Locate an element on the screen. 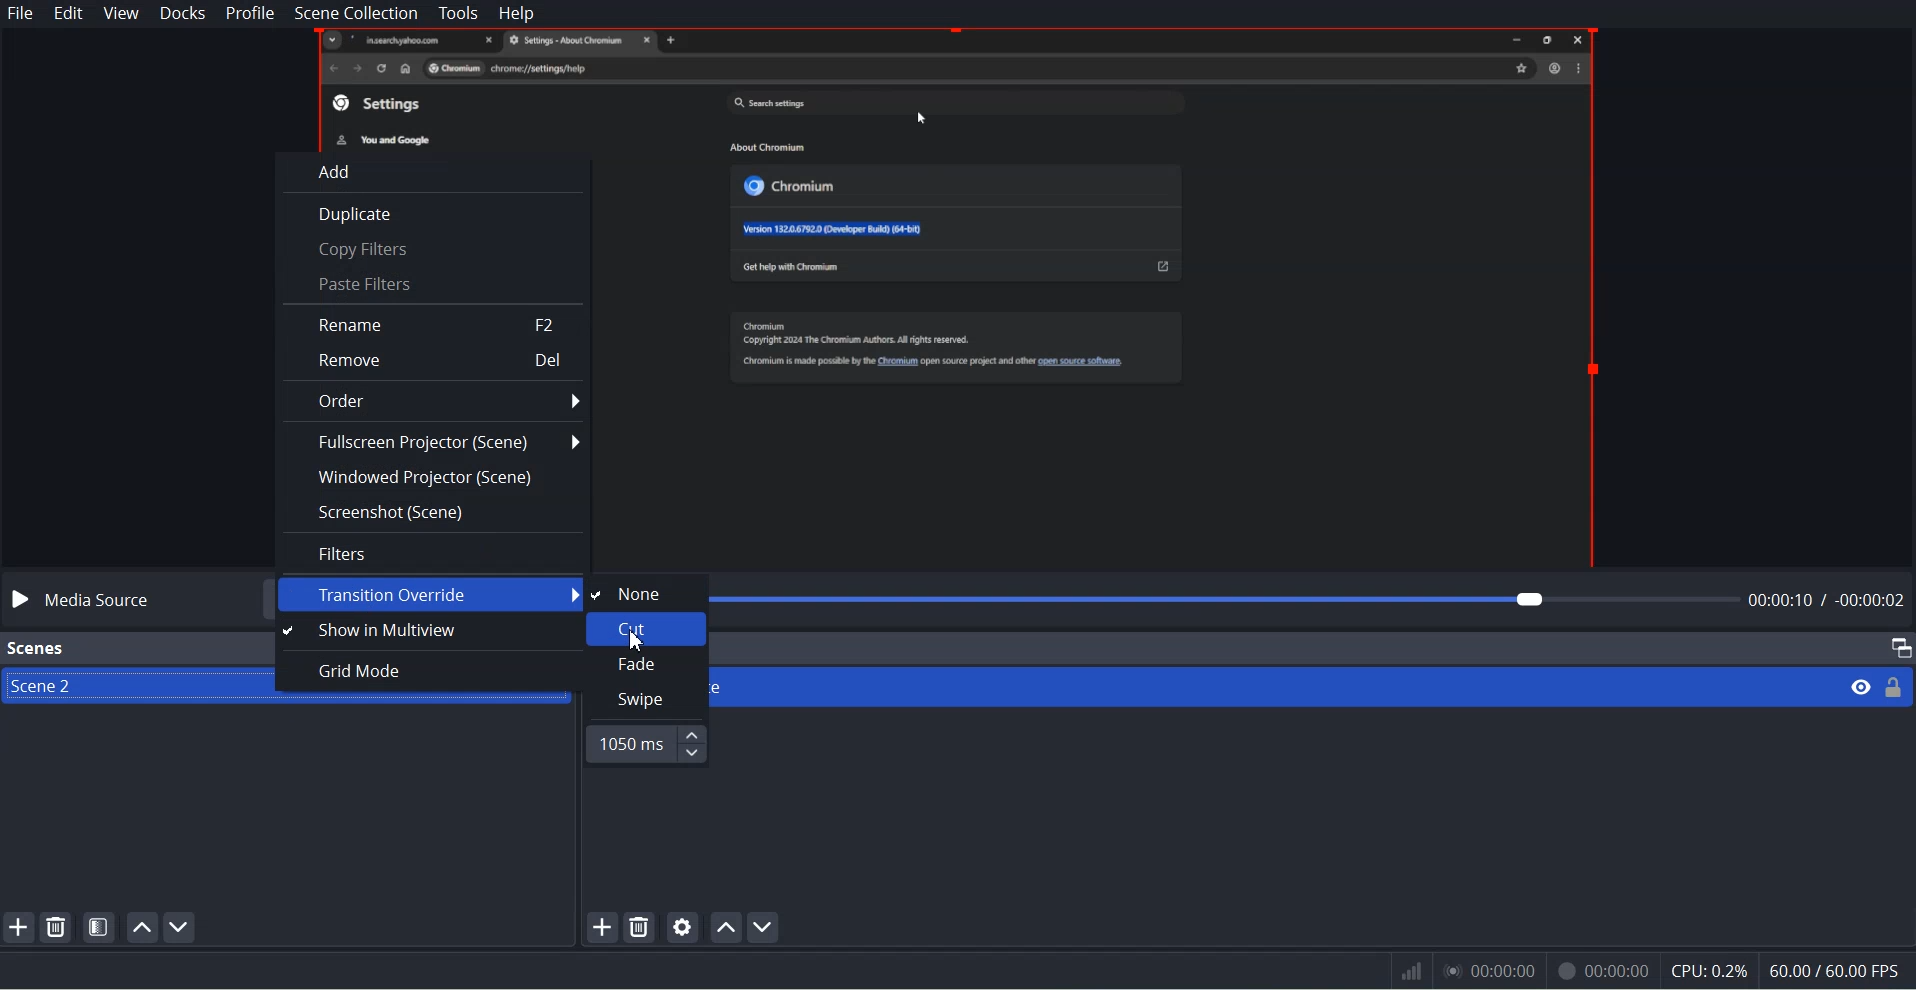 This screenshot has height=990, width=1916. Add SCENE is located at coordinates (18, 926).